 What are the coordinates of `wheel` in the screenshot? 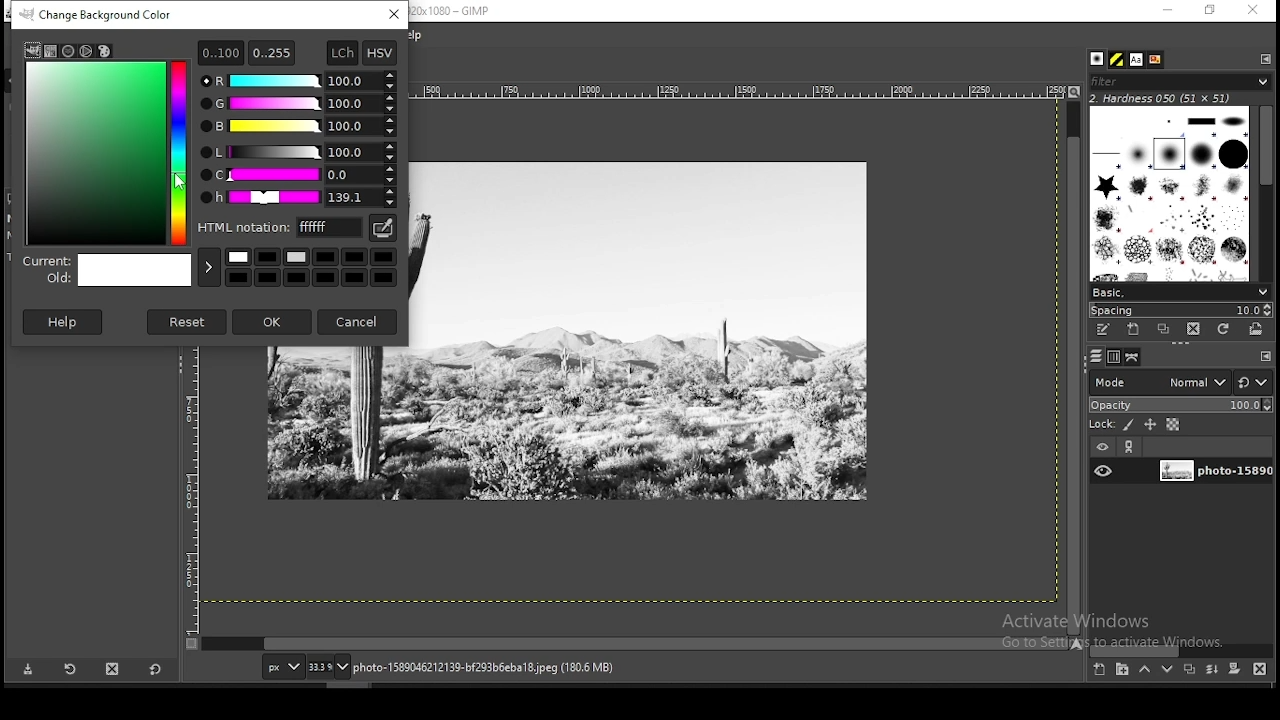 It's located at (87, 51).